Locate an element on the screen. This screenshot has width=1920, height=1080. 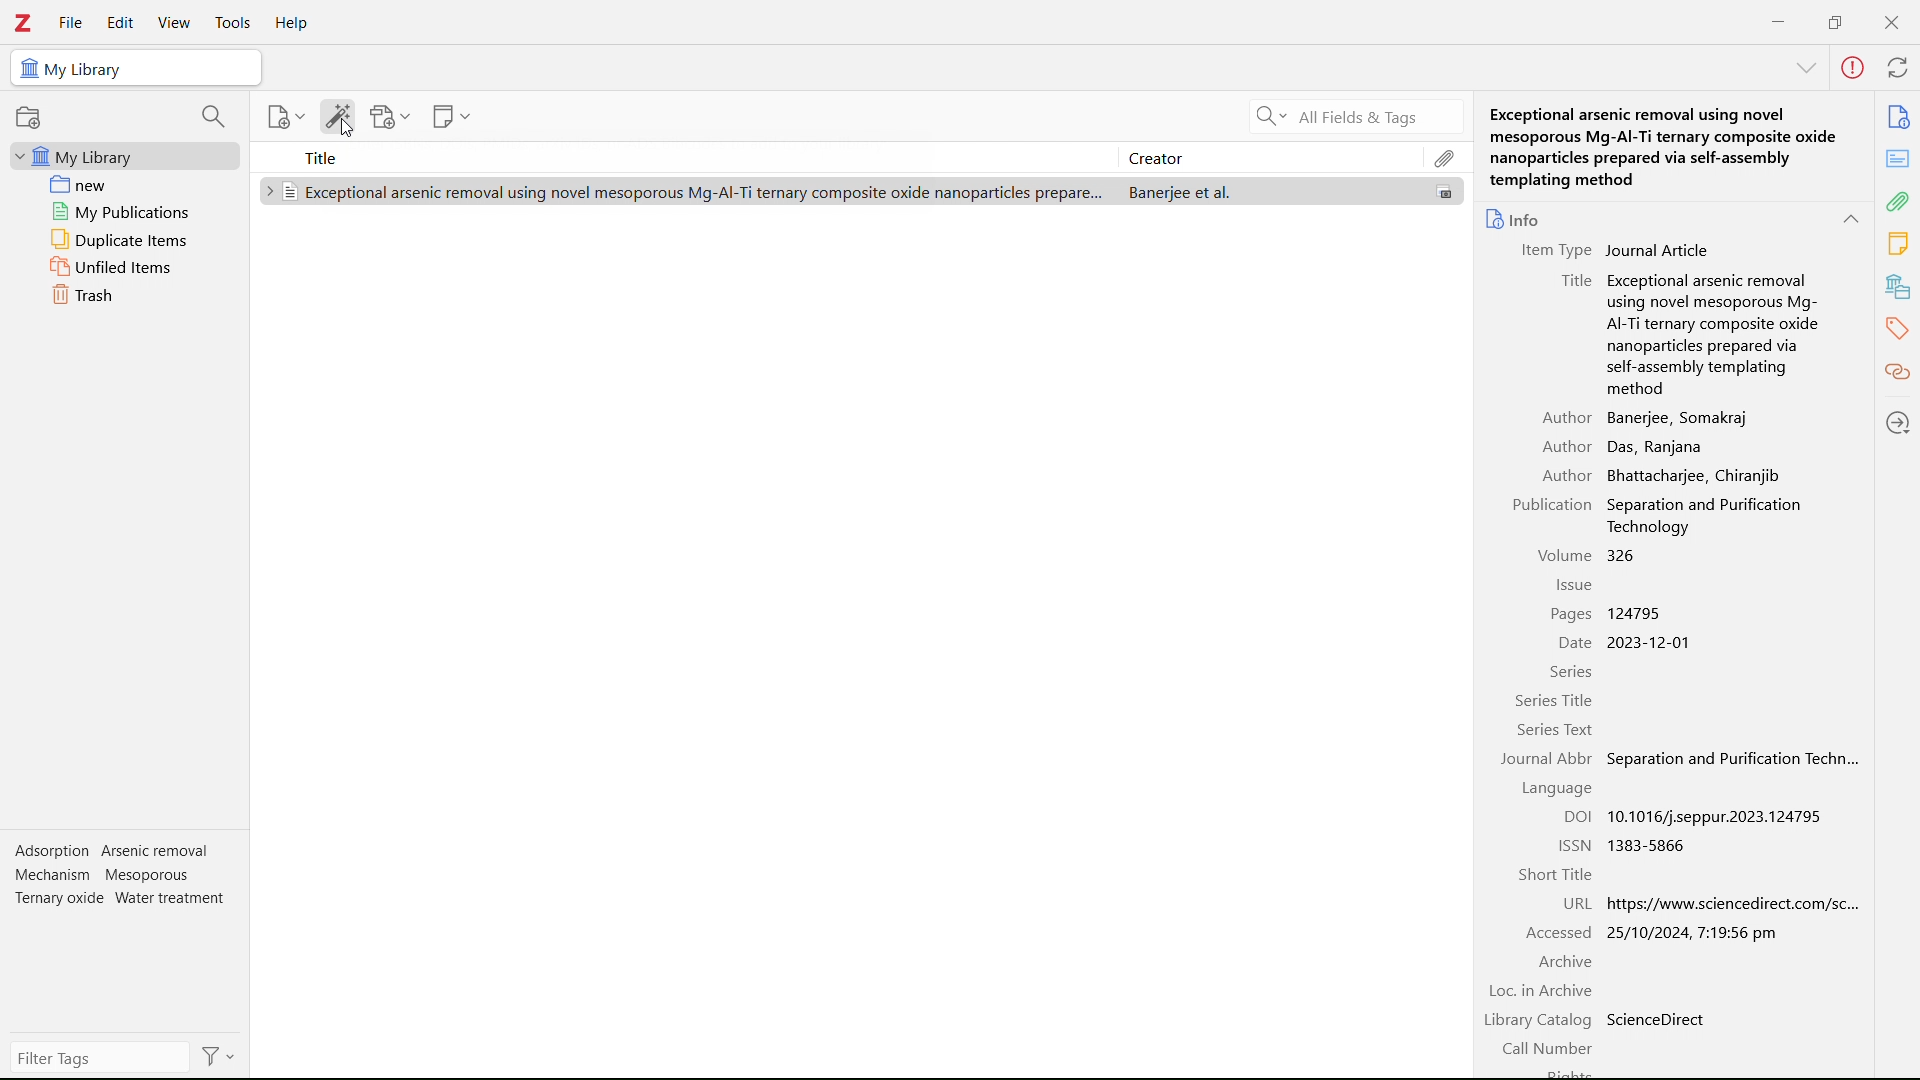
close is located at coordinates (1890, 22).